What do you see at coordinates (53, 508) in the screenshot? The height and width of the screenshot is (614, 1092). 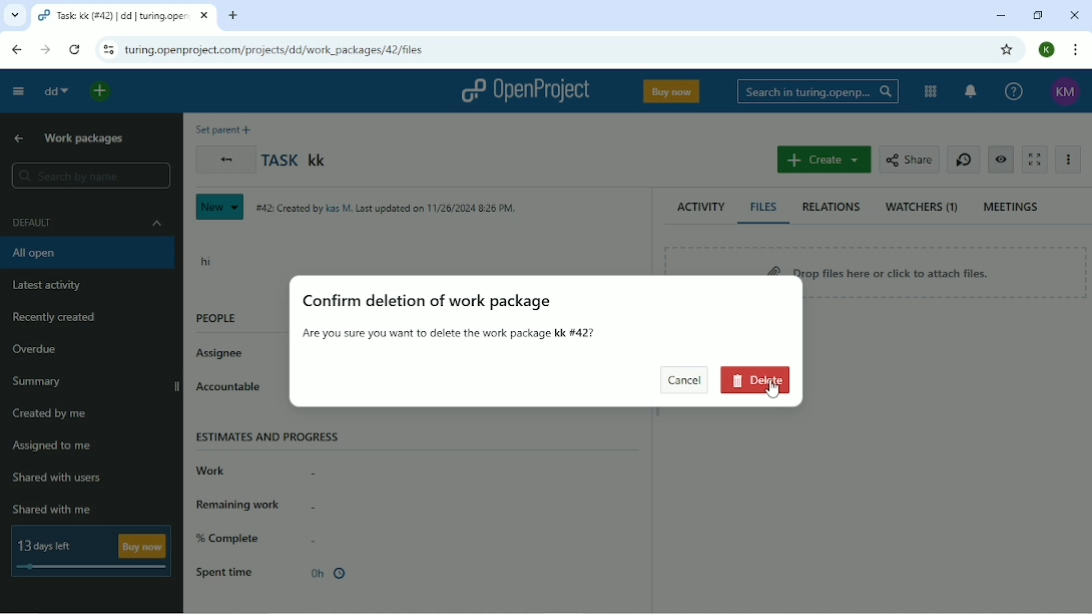 I see `Shared with me` at bounding box center [53, 508].